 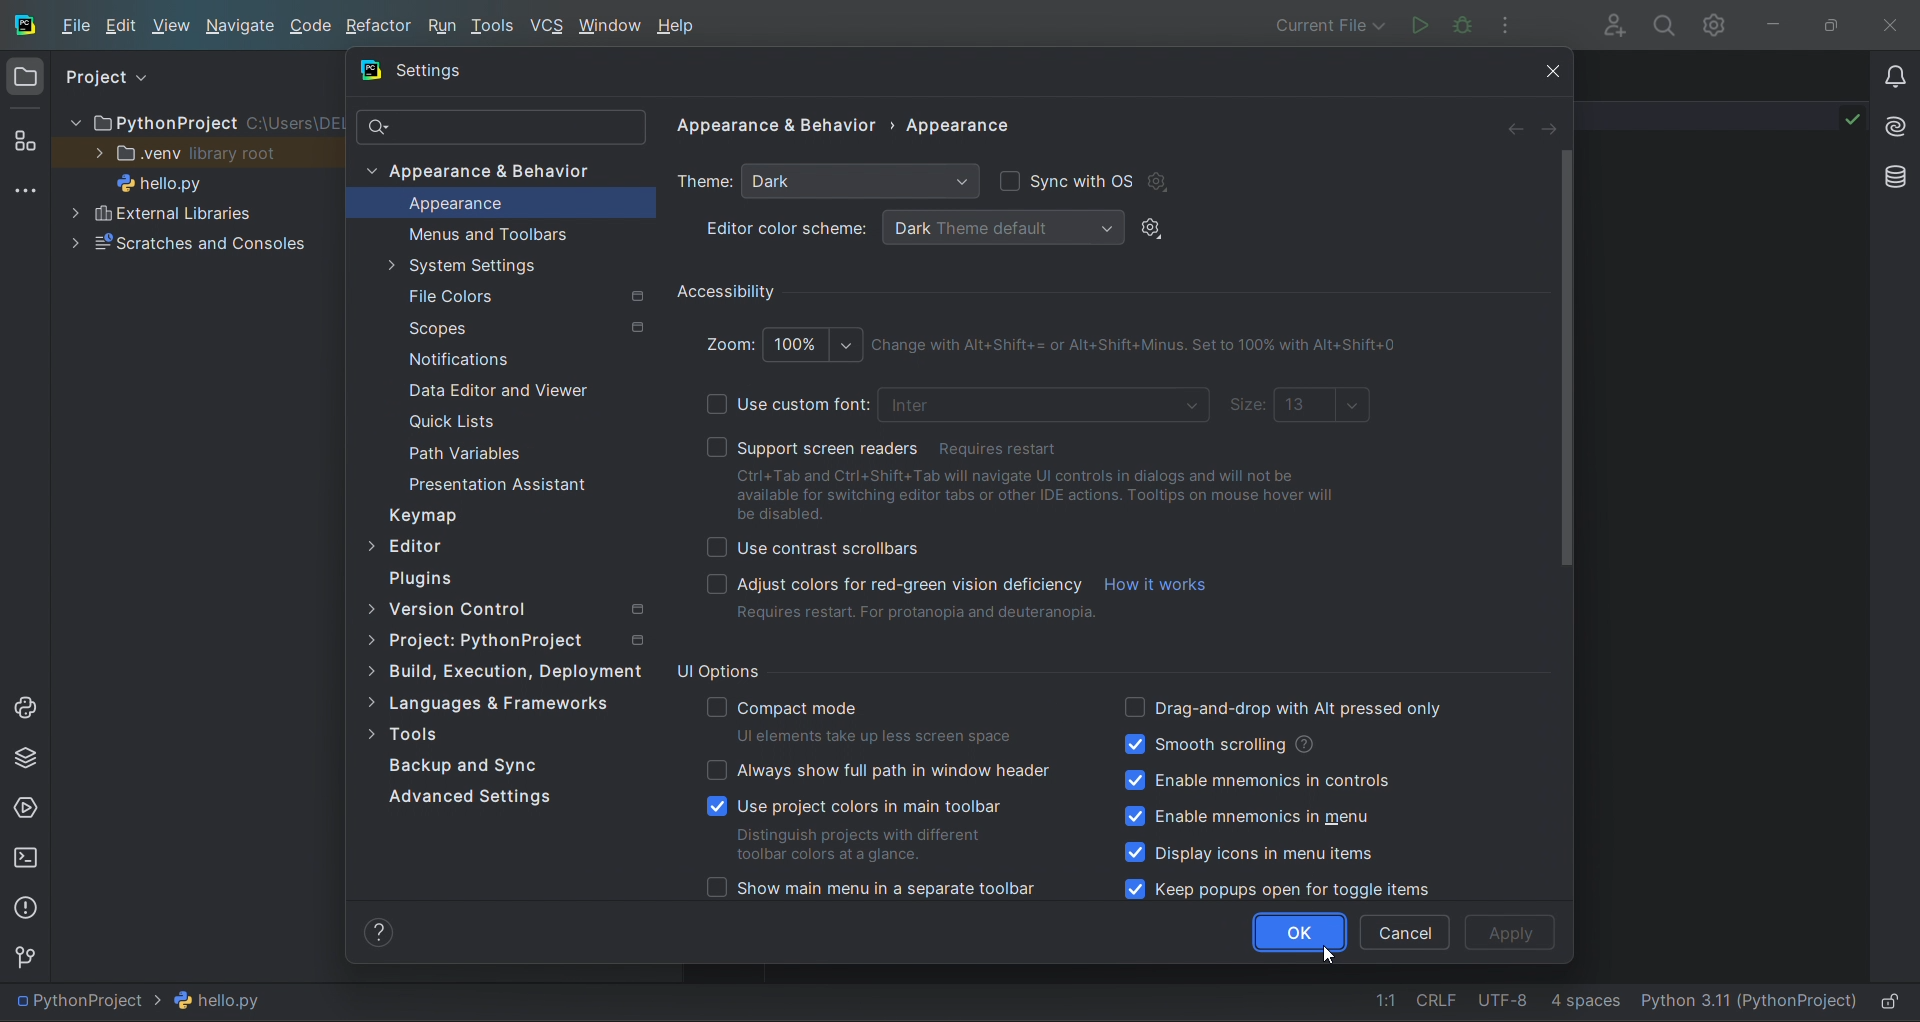 What do you see at coordinates (728, 344) in the screenshot?
I see `zoom` at bounding box center [728, 344].